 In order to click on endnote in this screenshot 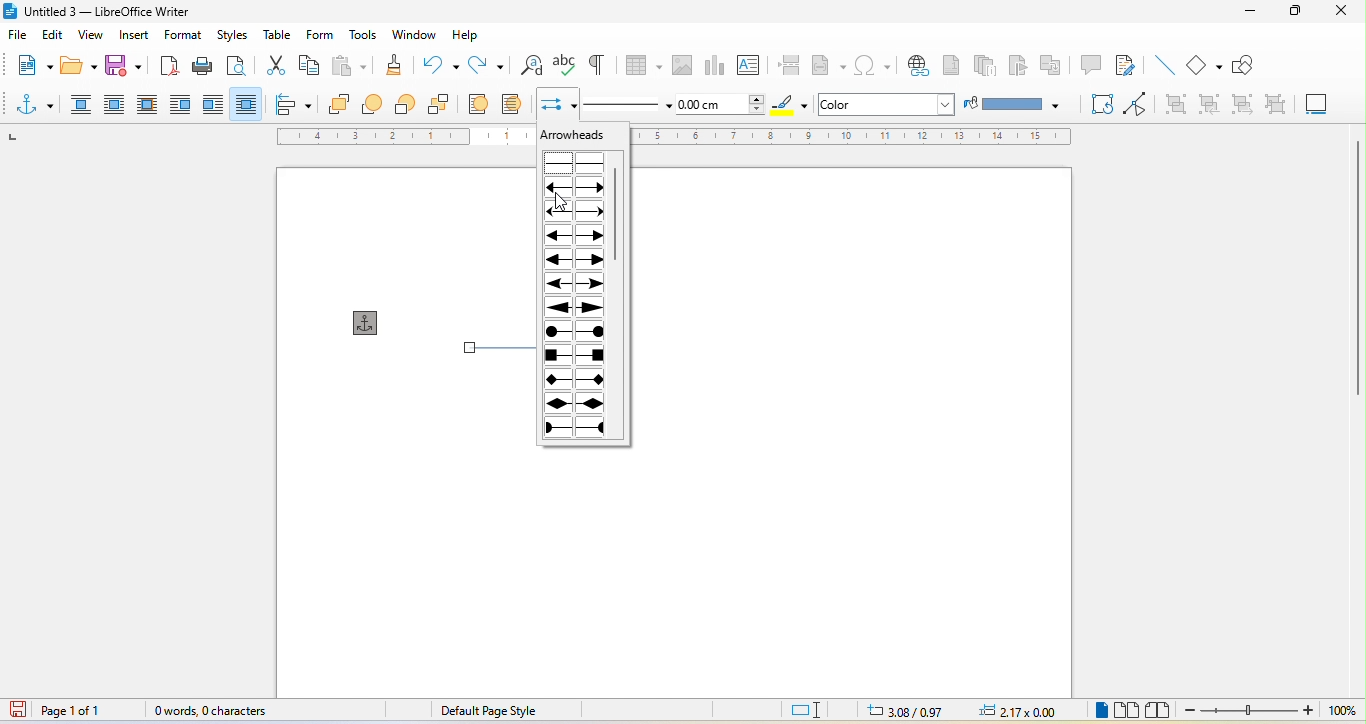, I will do `click(985, 66)`.